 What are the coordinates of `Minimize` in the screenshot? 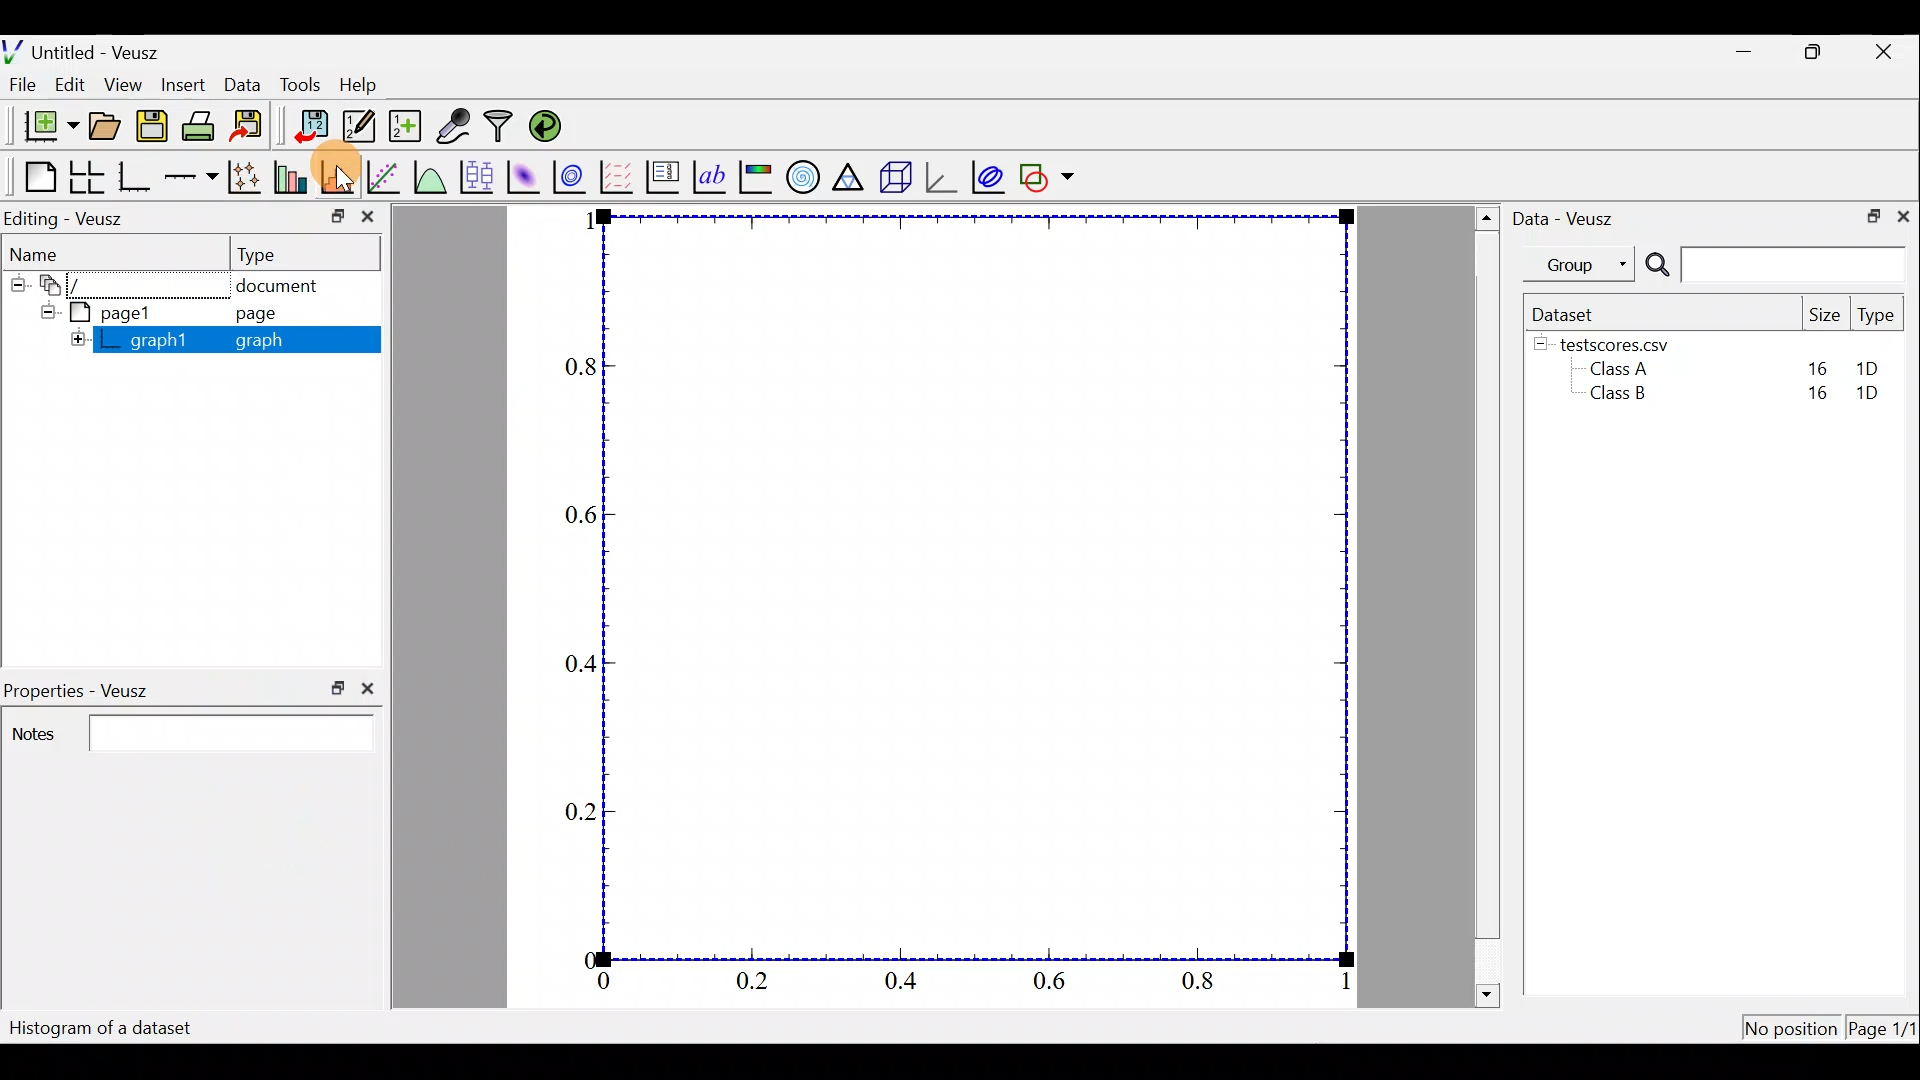 It's located at (1744, 52).